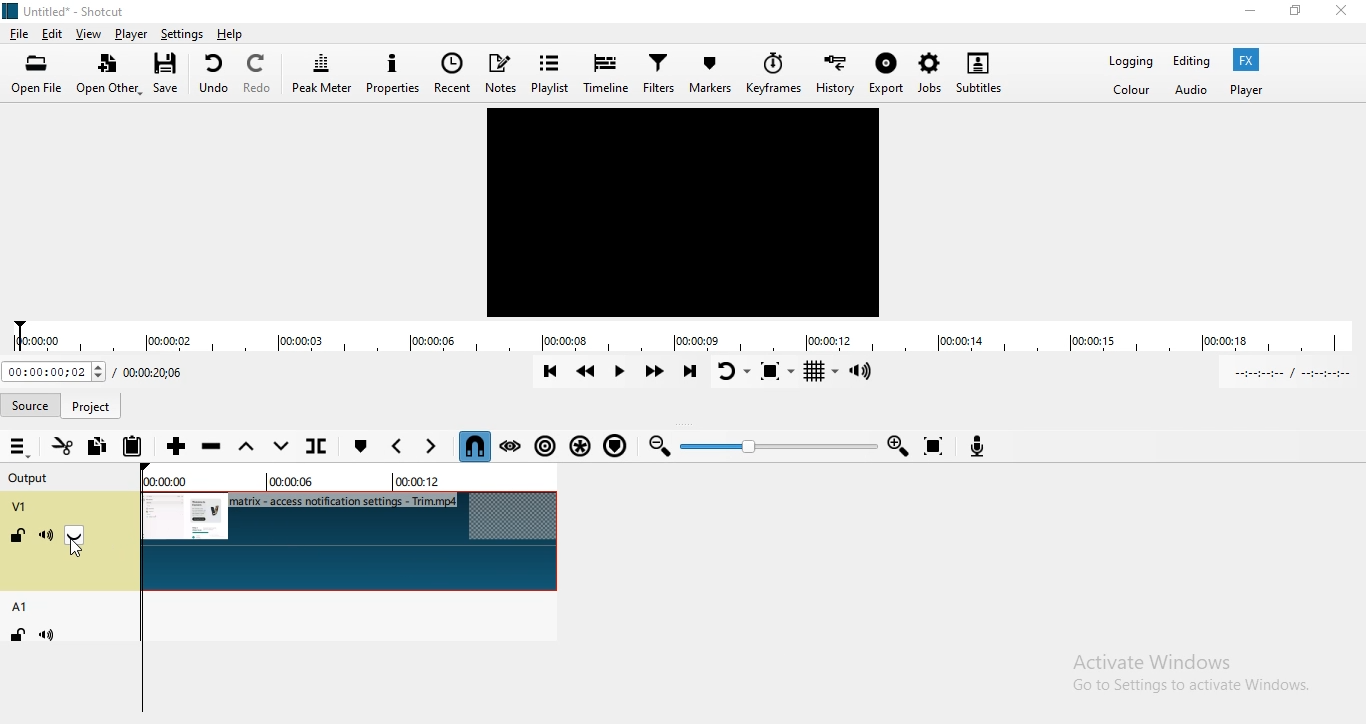  What do you see at coordinates (709, 74) in the screenshot?
I see `Markers` at bounding box center [709, 74].